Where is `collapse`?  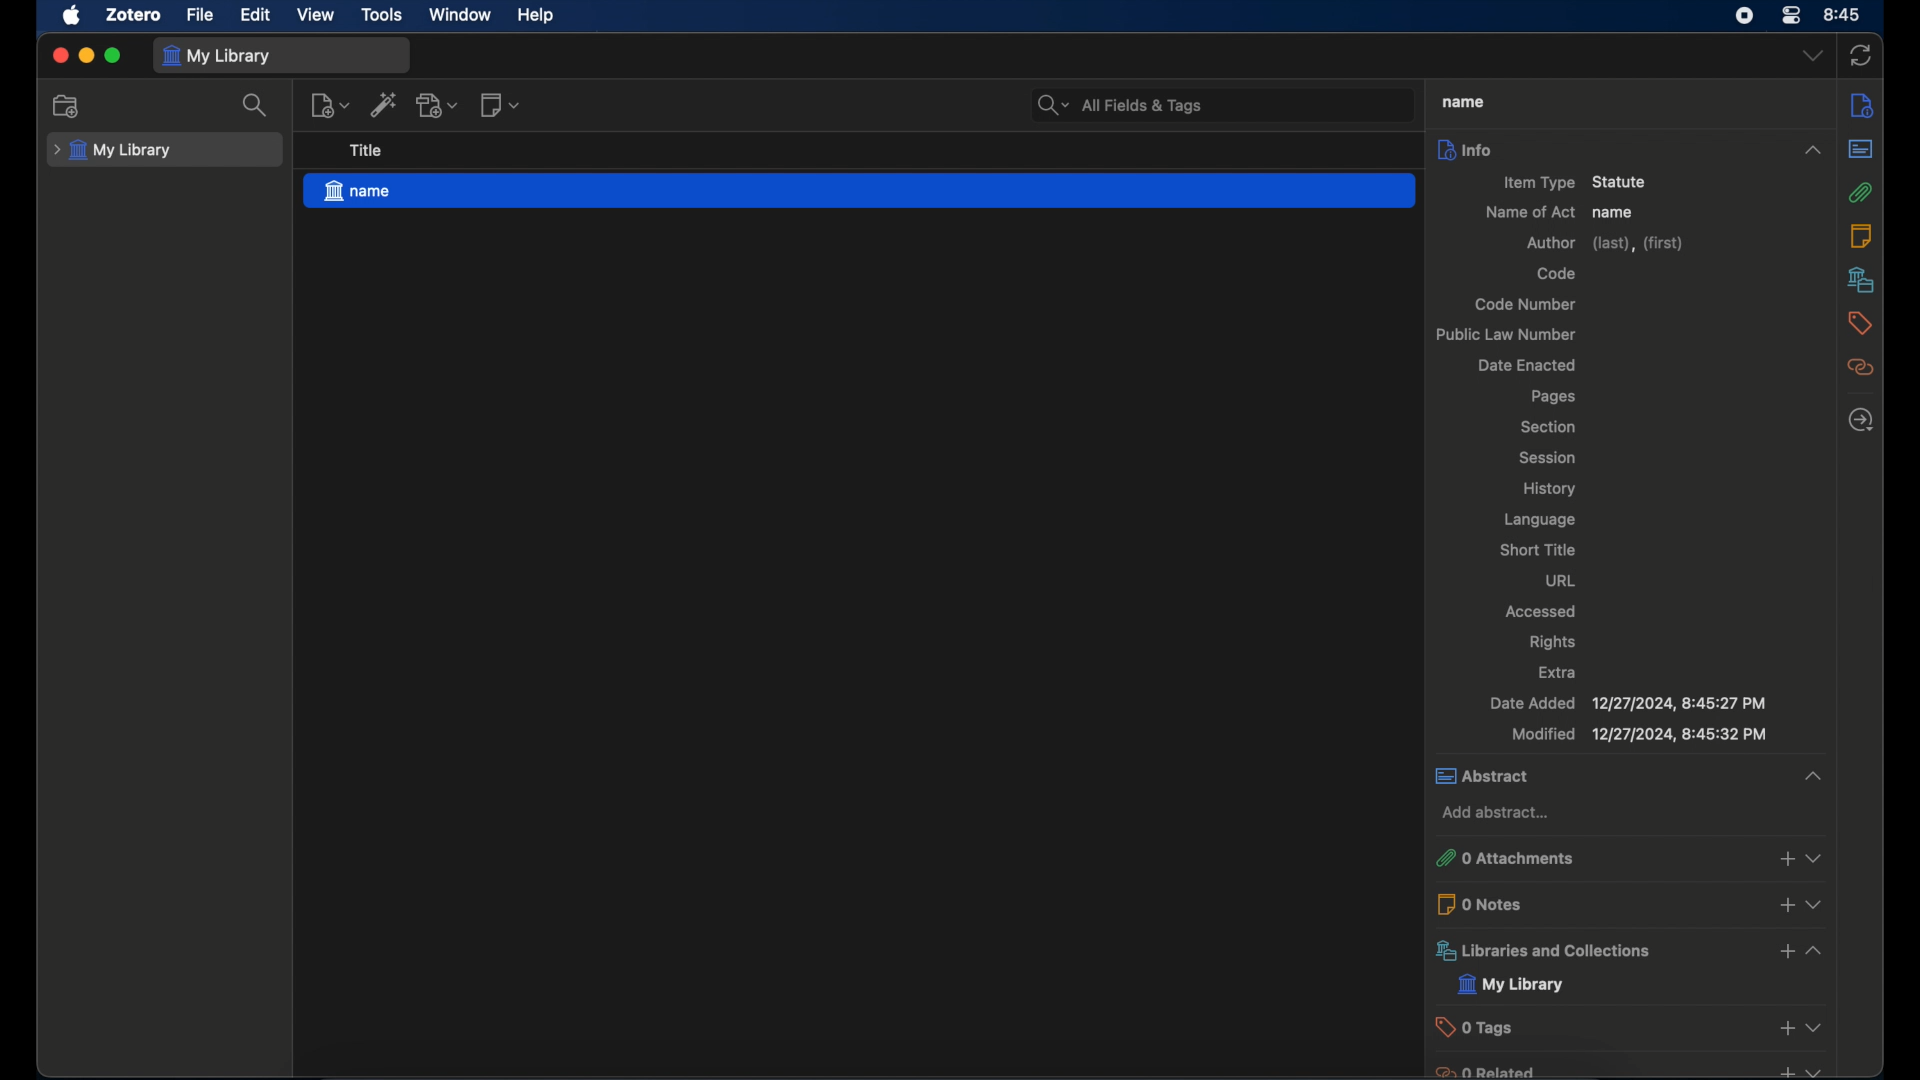 collapse is located at coordinates (1796, 146).